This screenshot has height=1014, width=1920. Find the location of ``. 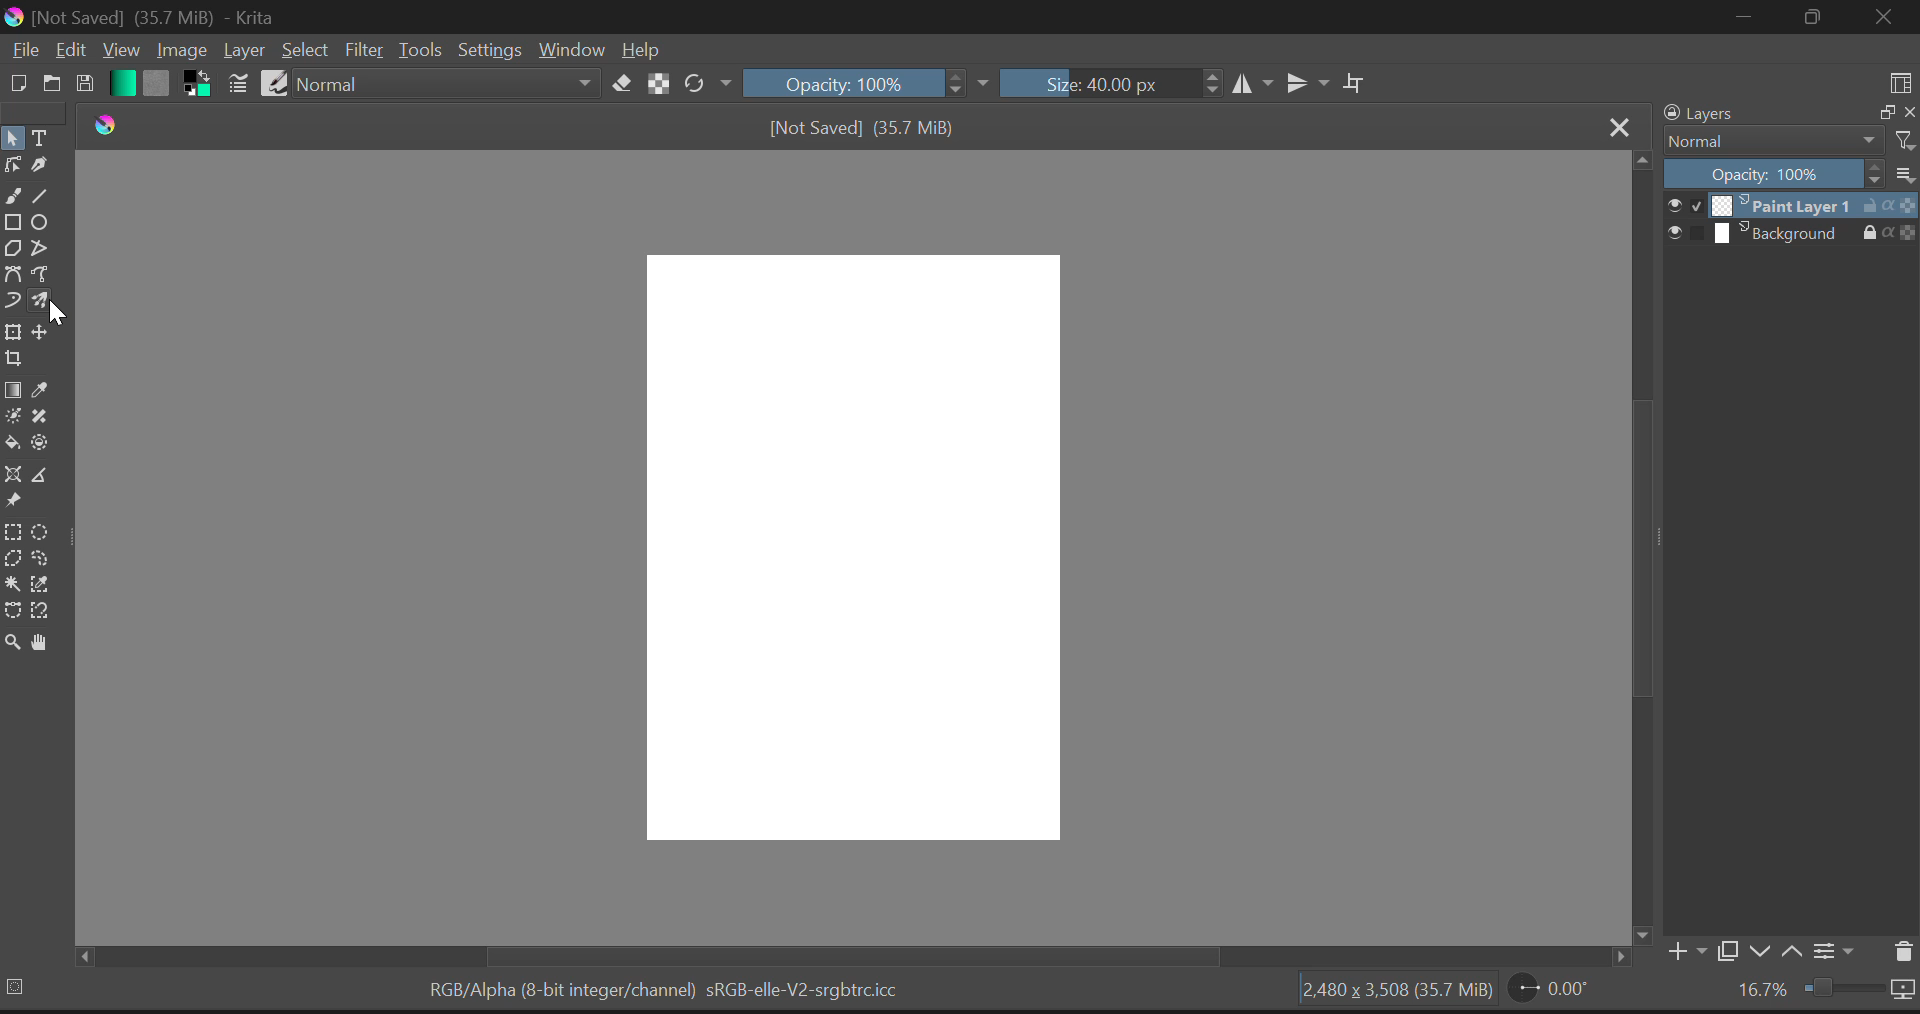

 is located at coordinates (83, 952).